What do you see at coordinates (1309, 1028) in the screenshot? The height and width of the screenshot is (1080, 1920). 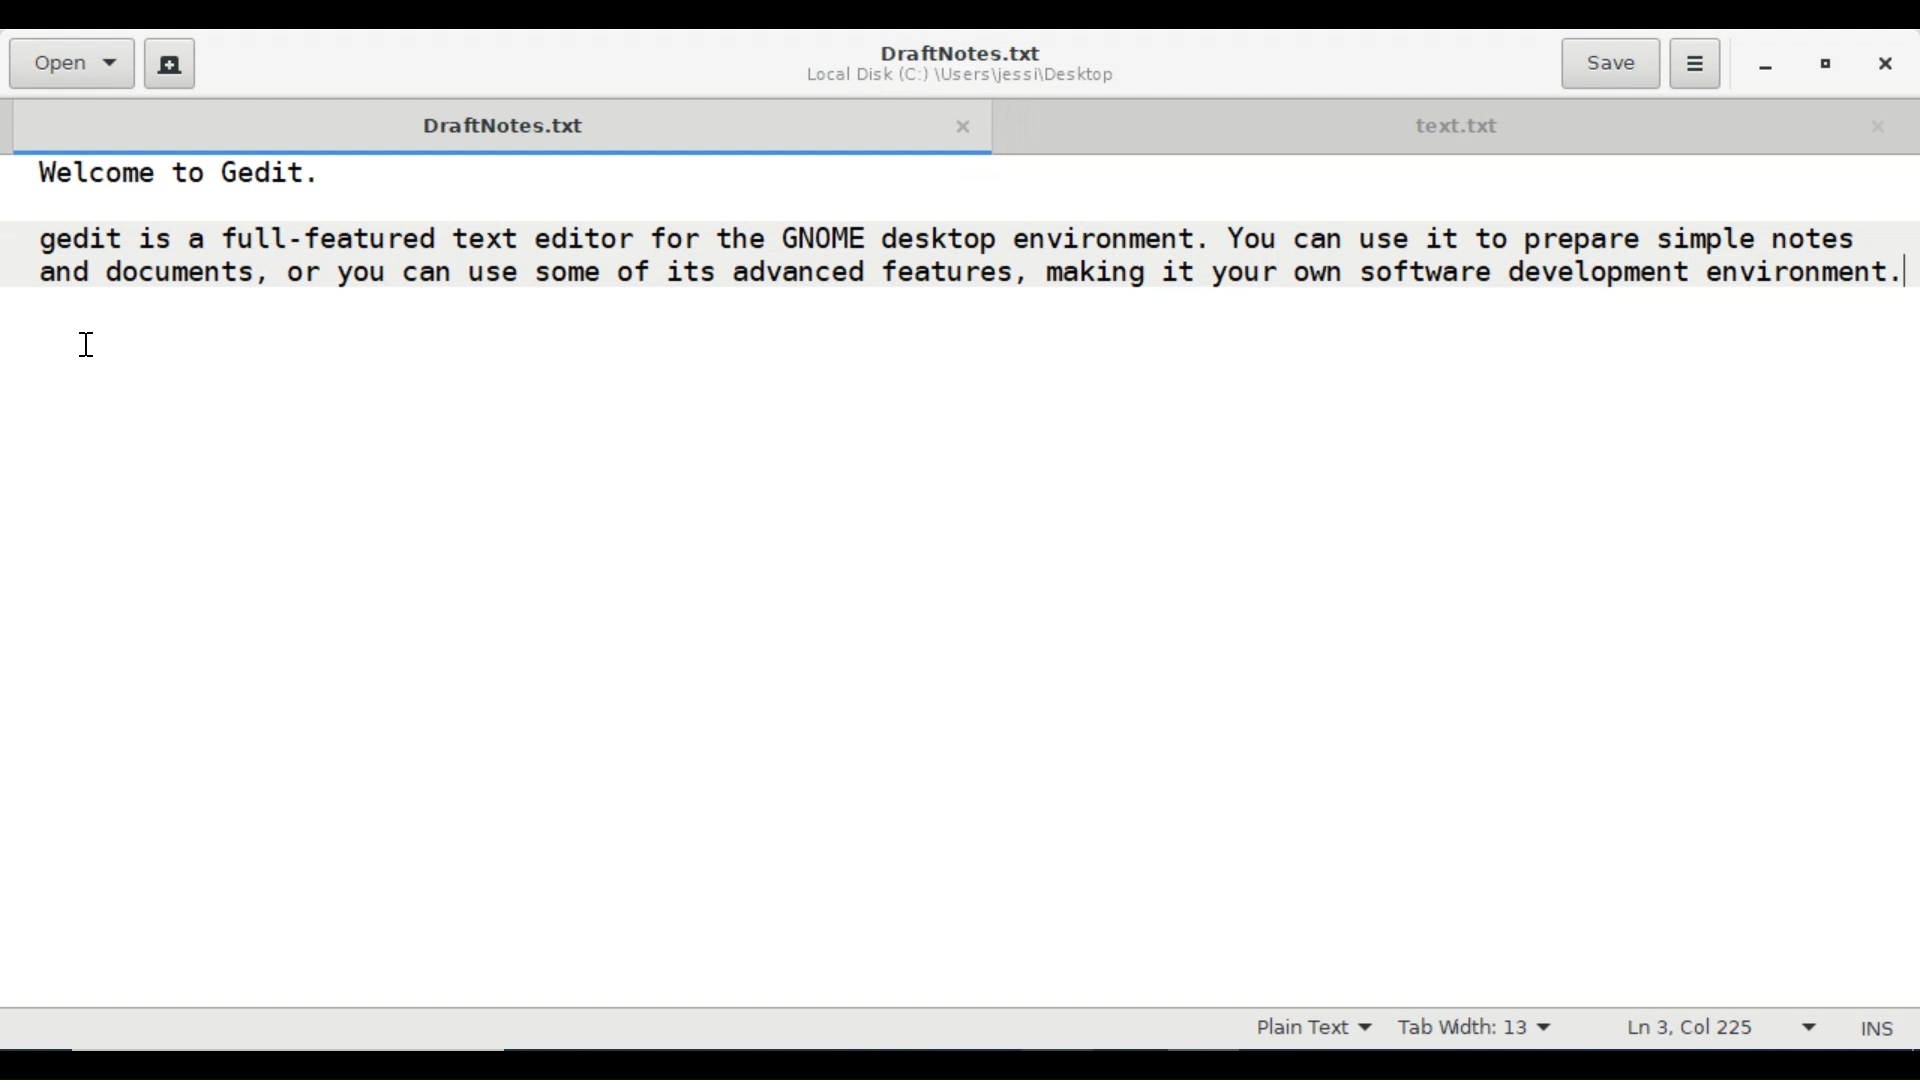 I see `File type` at bounding box center [1309, 1028].